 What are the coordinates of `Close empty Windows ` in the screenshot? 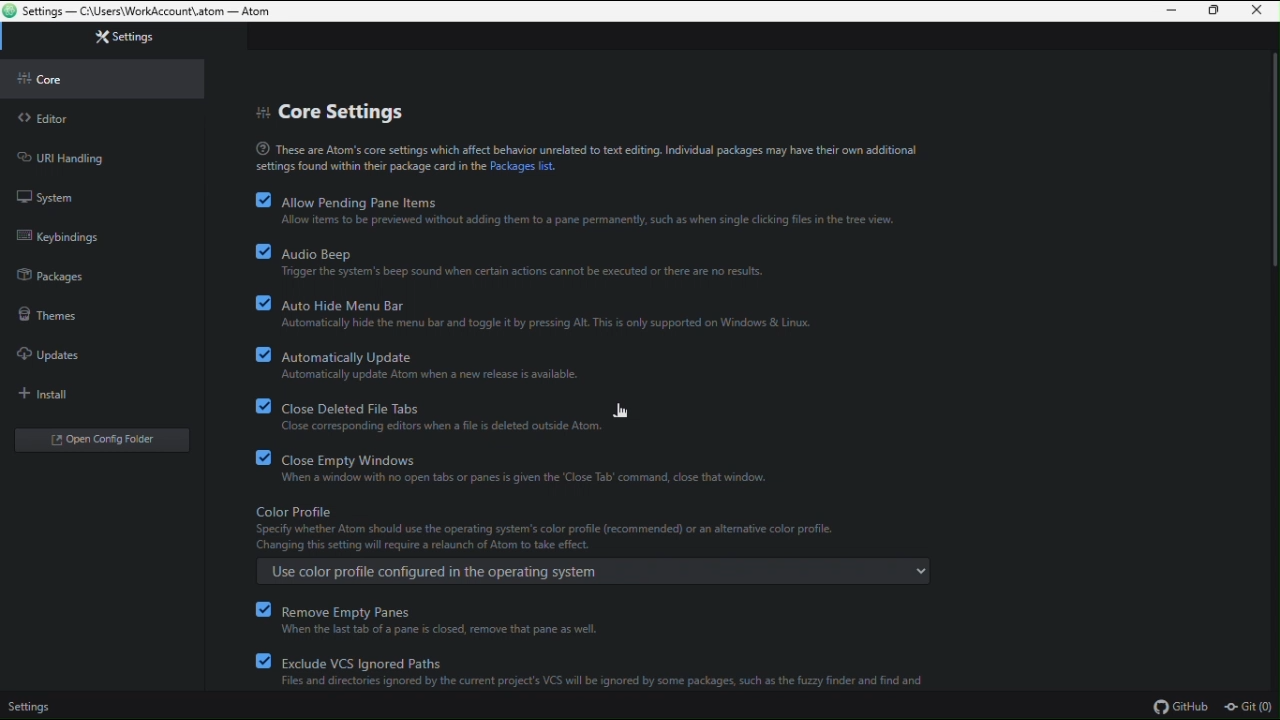 It's located at (526, 469).